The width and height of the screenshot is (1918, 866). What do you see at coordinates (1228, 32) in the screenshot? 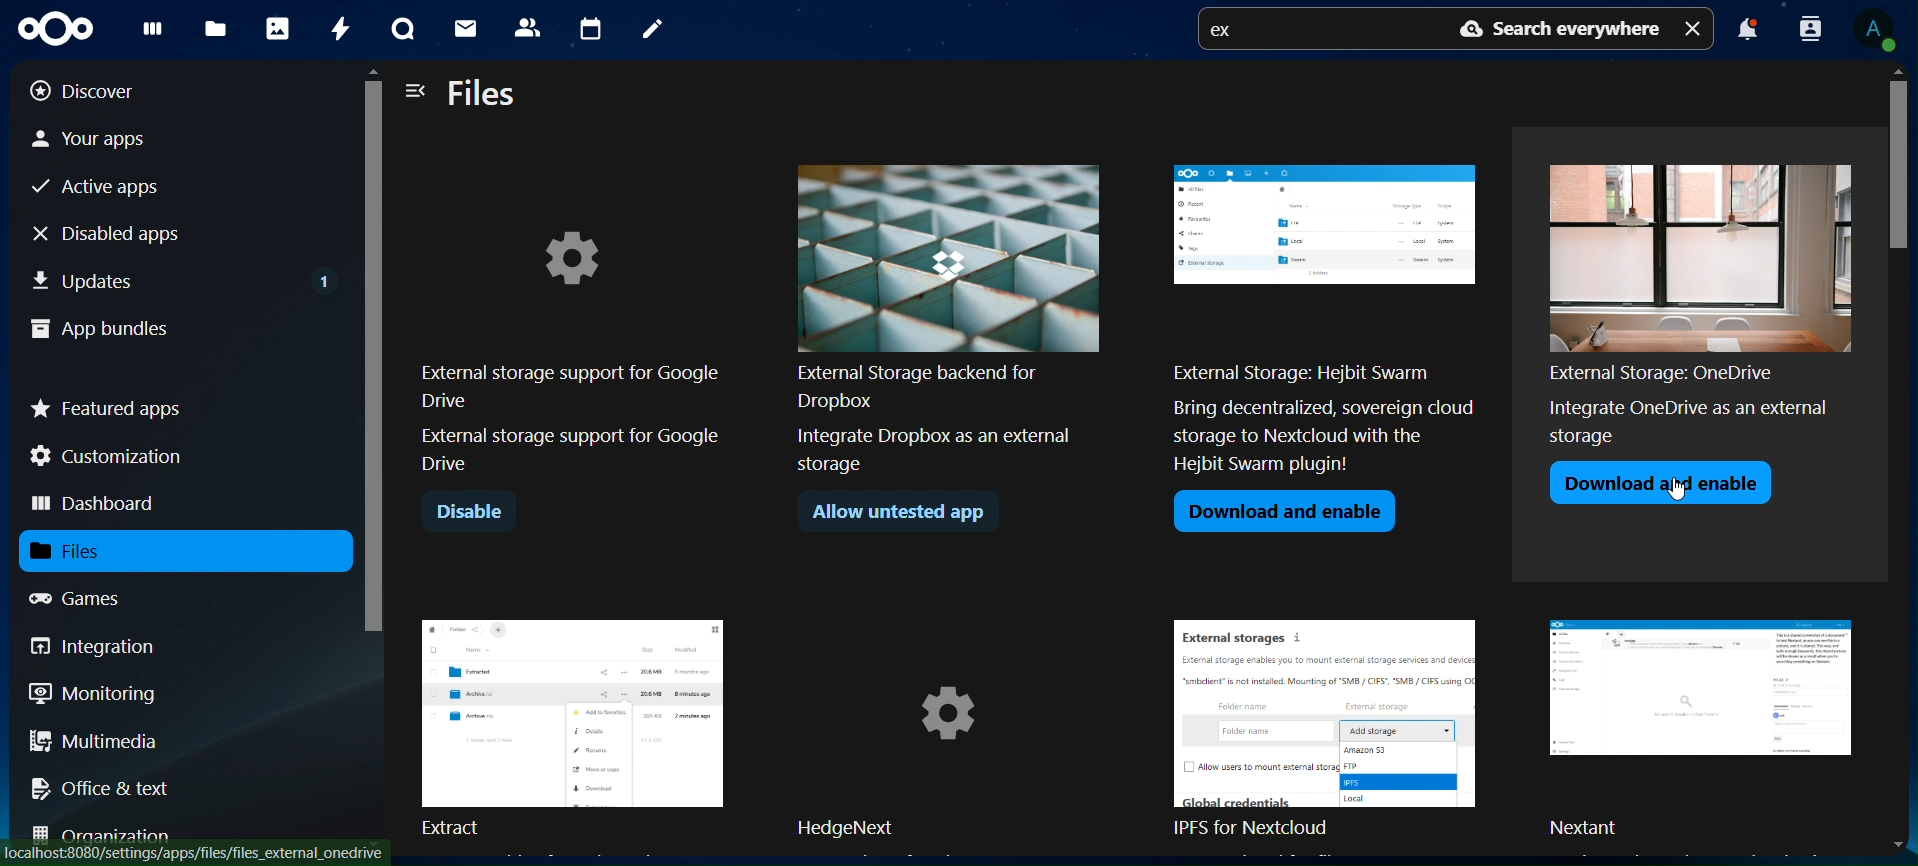
I see `ex` at bounding box center [1228, 32].